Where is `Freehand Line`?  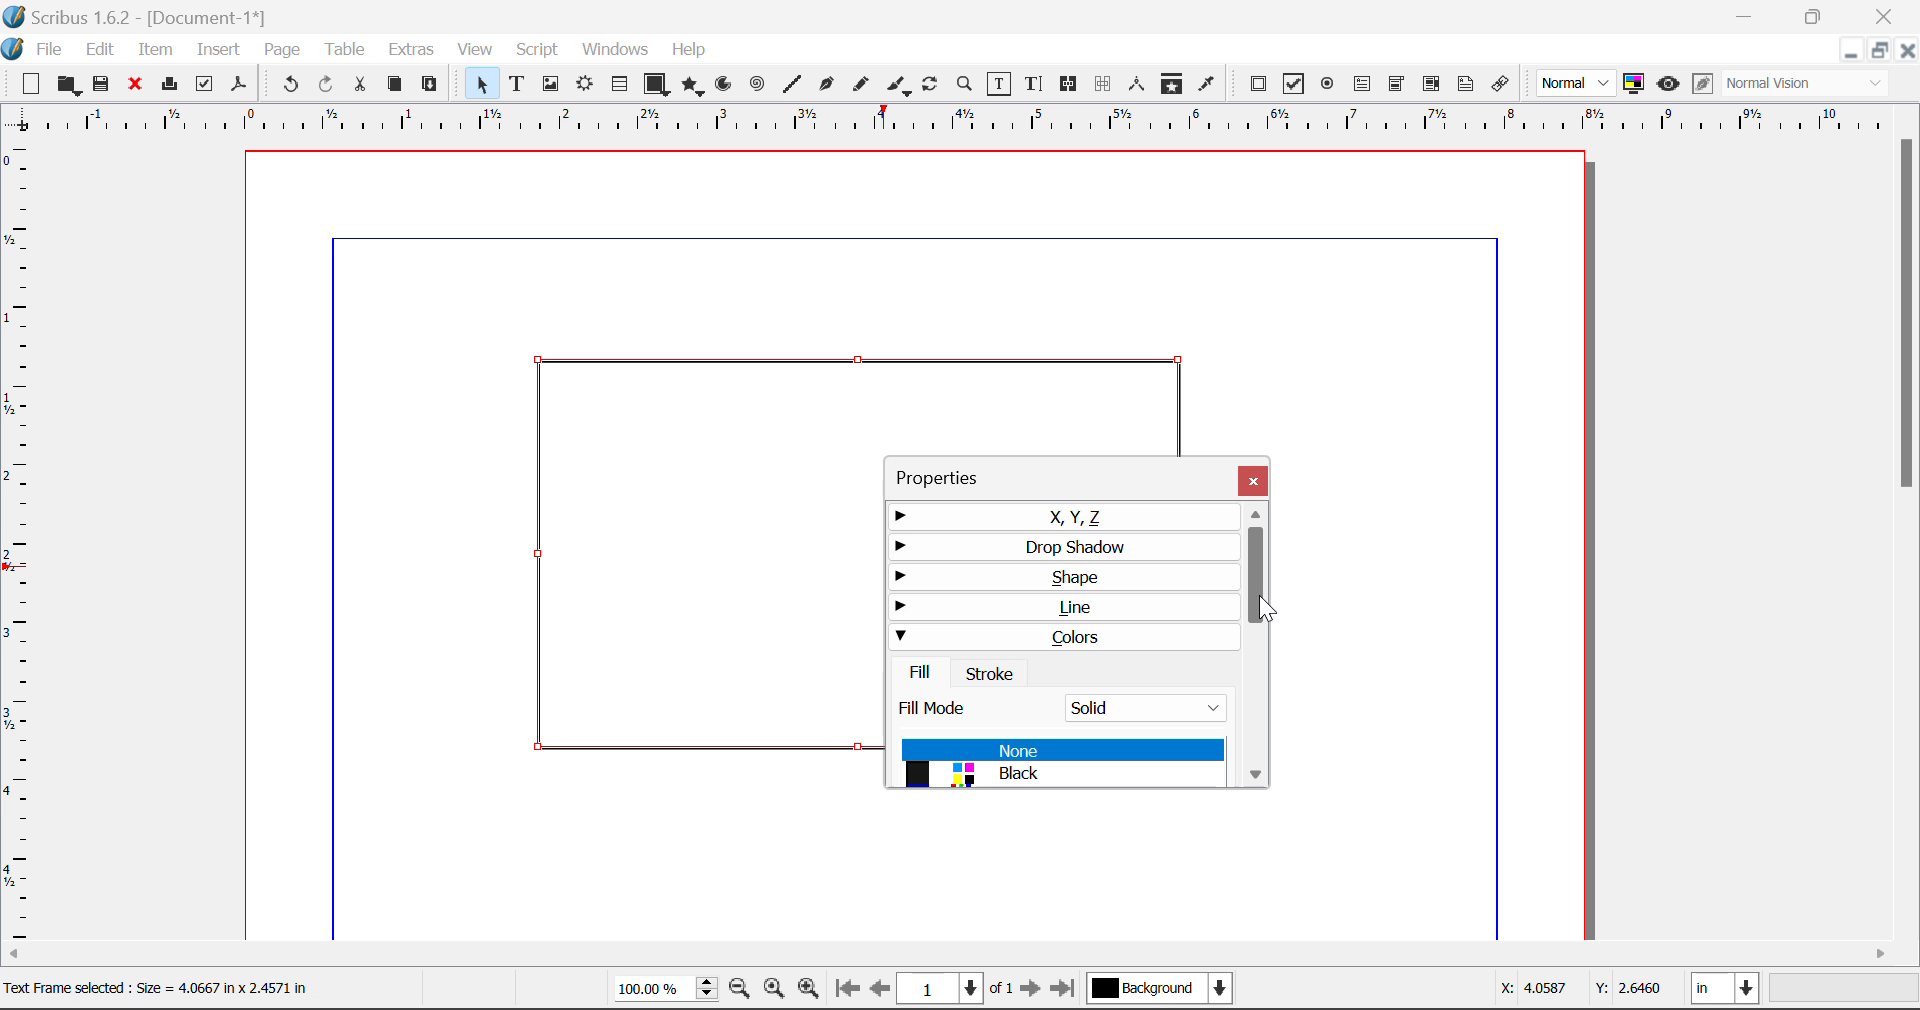 Freehand Line is located at coordinates (859, 85).